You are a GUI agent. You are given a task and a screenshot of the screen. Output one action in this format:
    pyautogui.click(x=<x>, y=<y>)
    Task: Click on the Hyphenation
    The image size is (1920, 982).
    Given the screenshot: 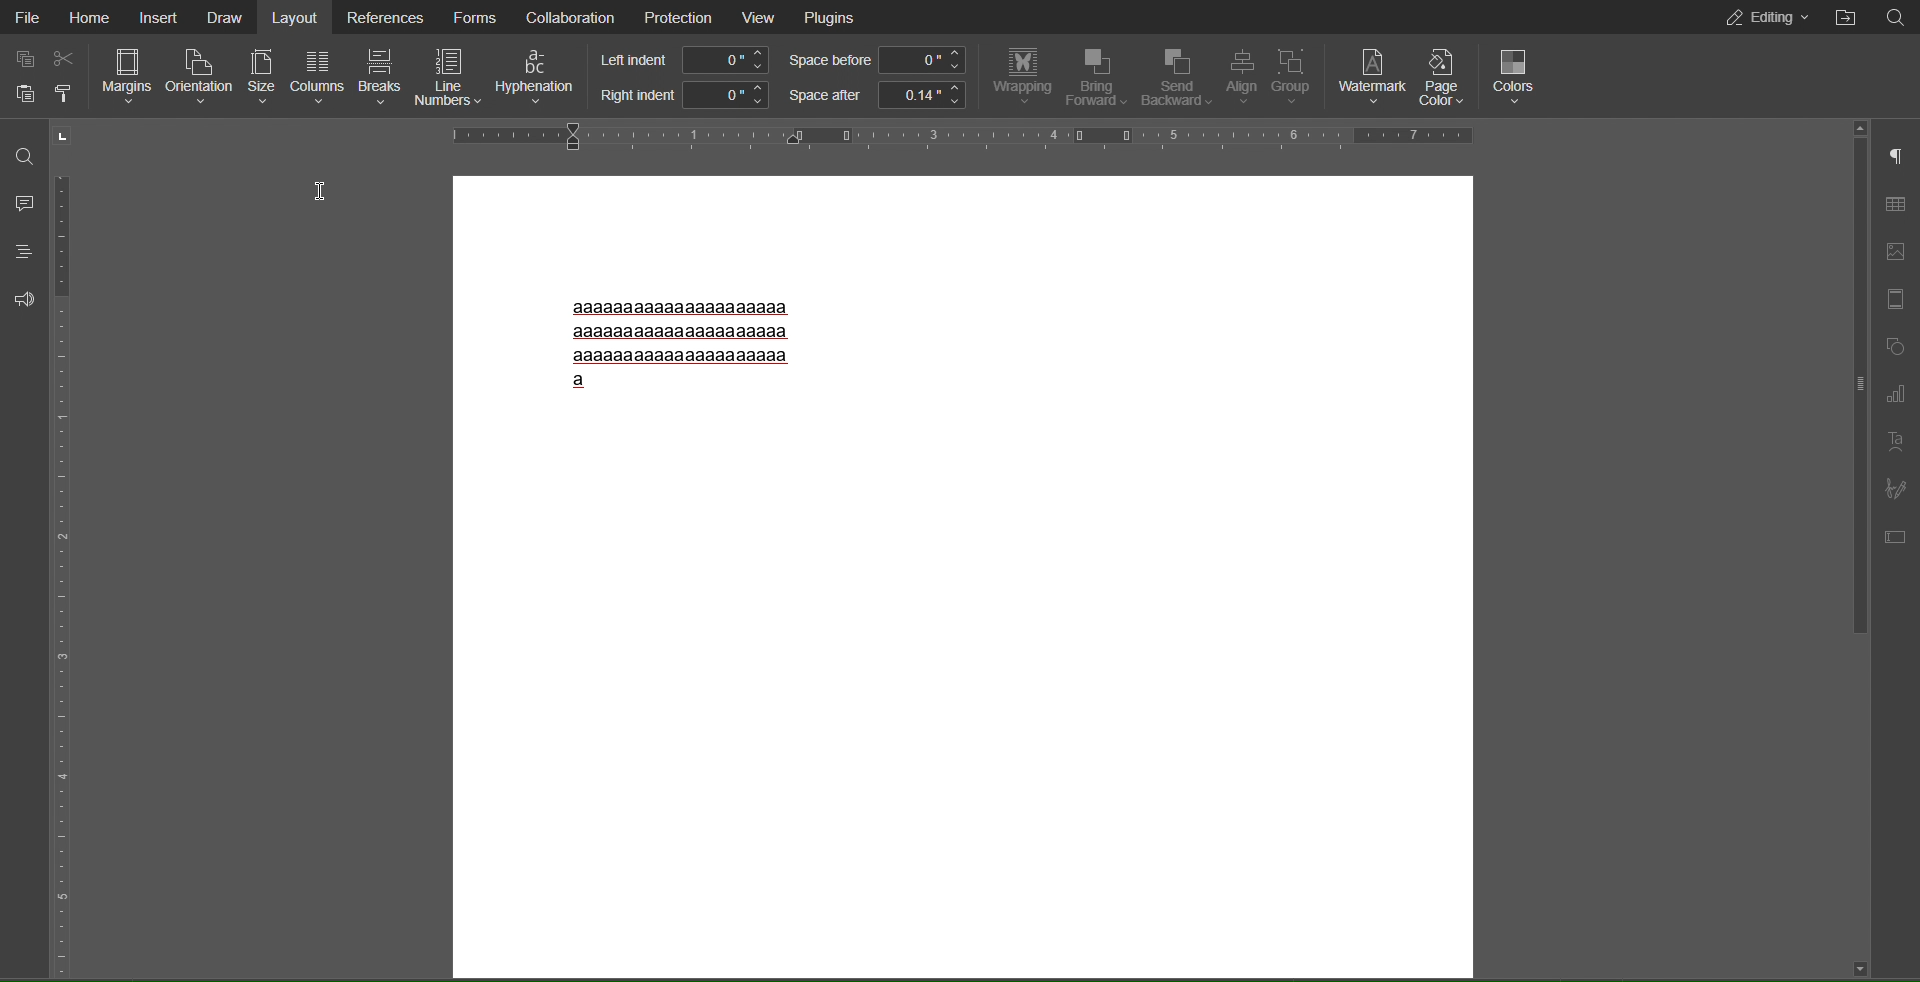 What is the action you would take?
    pyautogui.click(x=536, y=79)
    